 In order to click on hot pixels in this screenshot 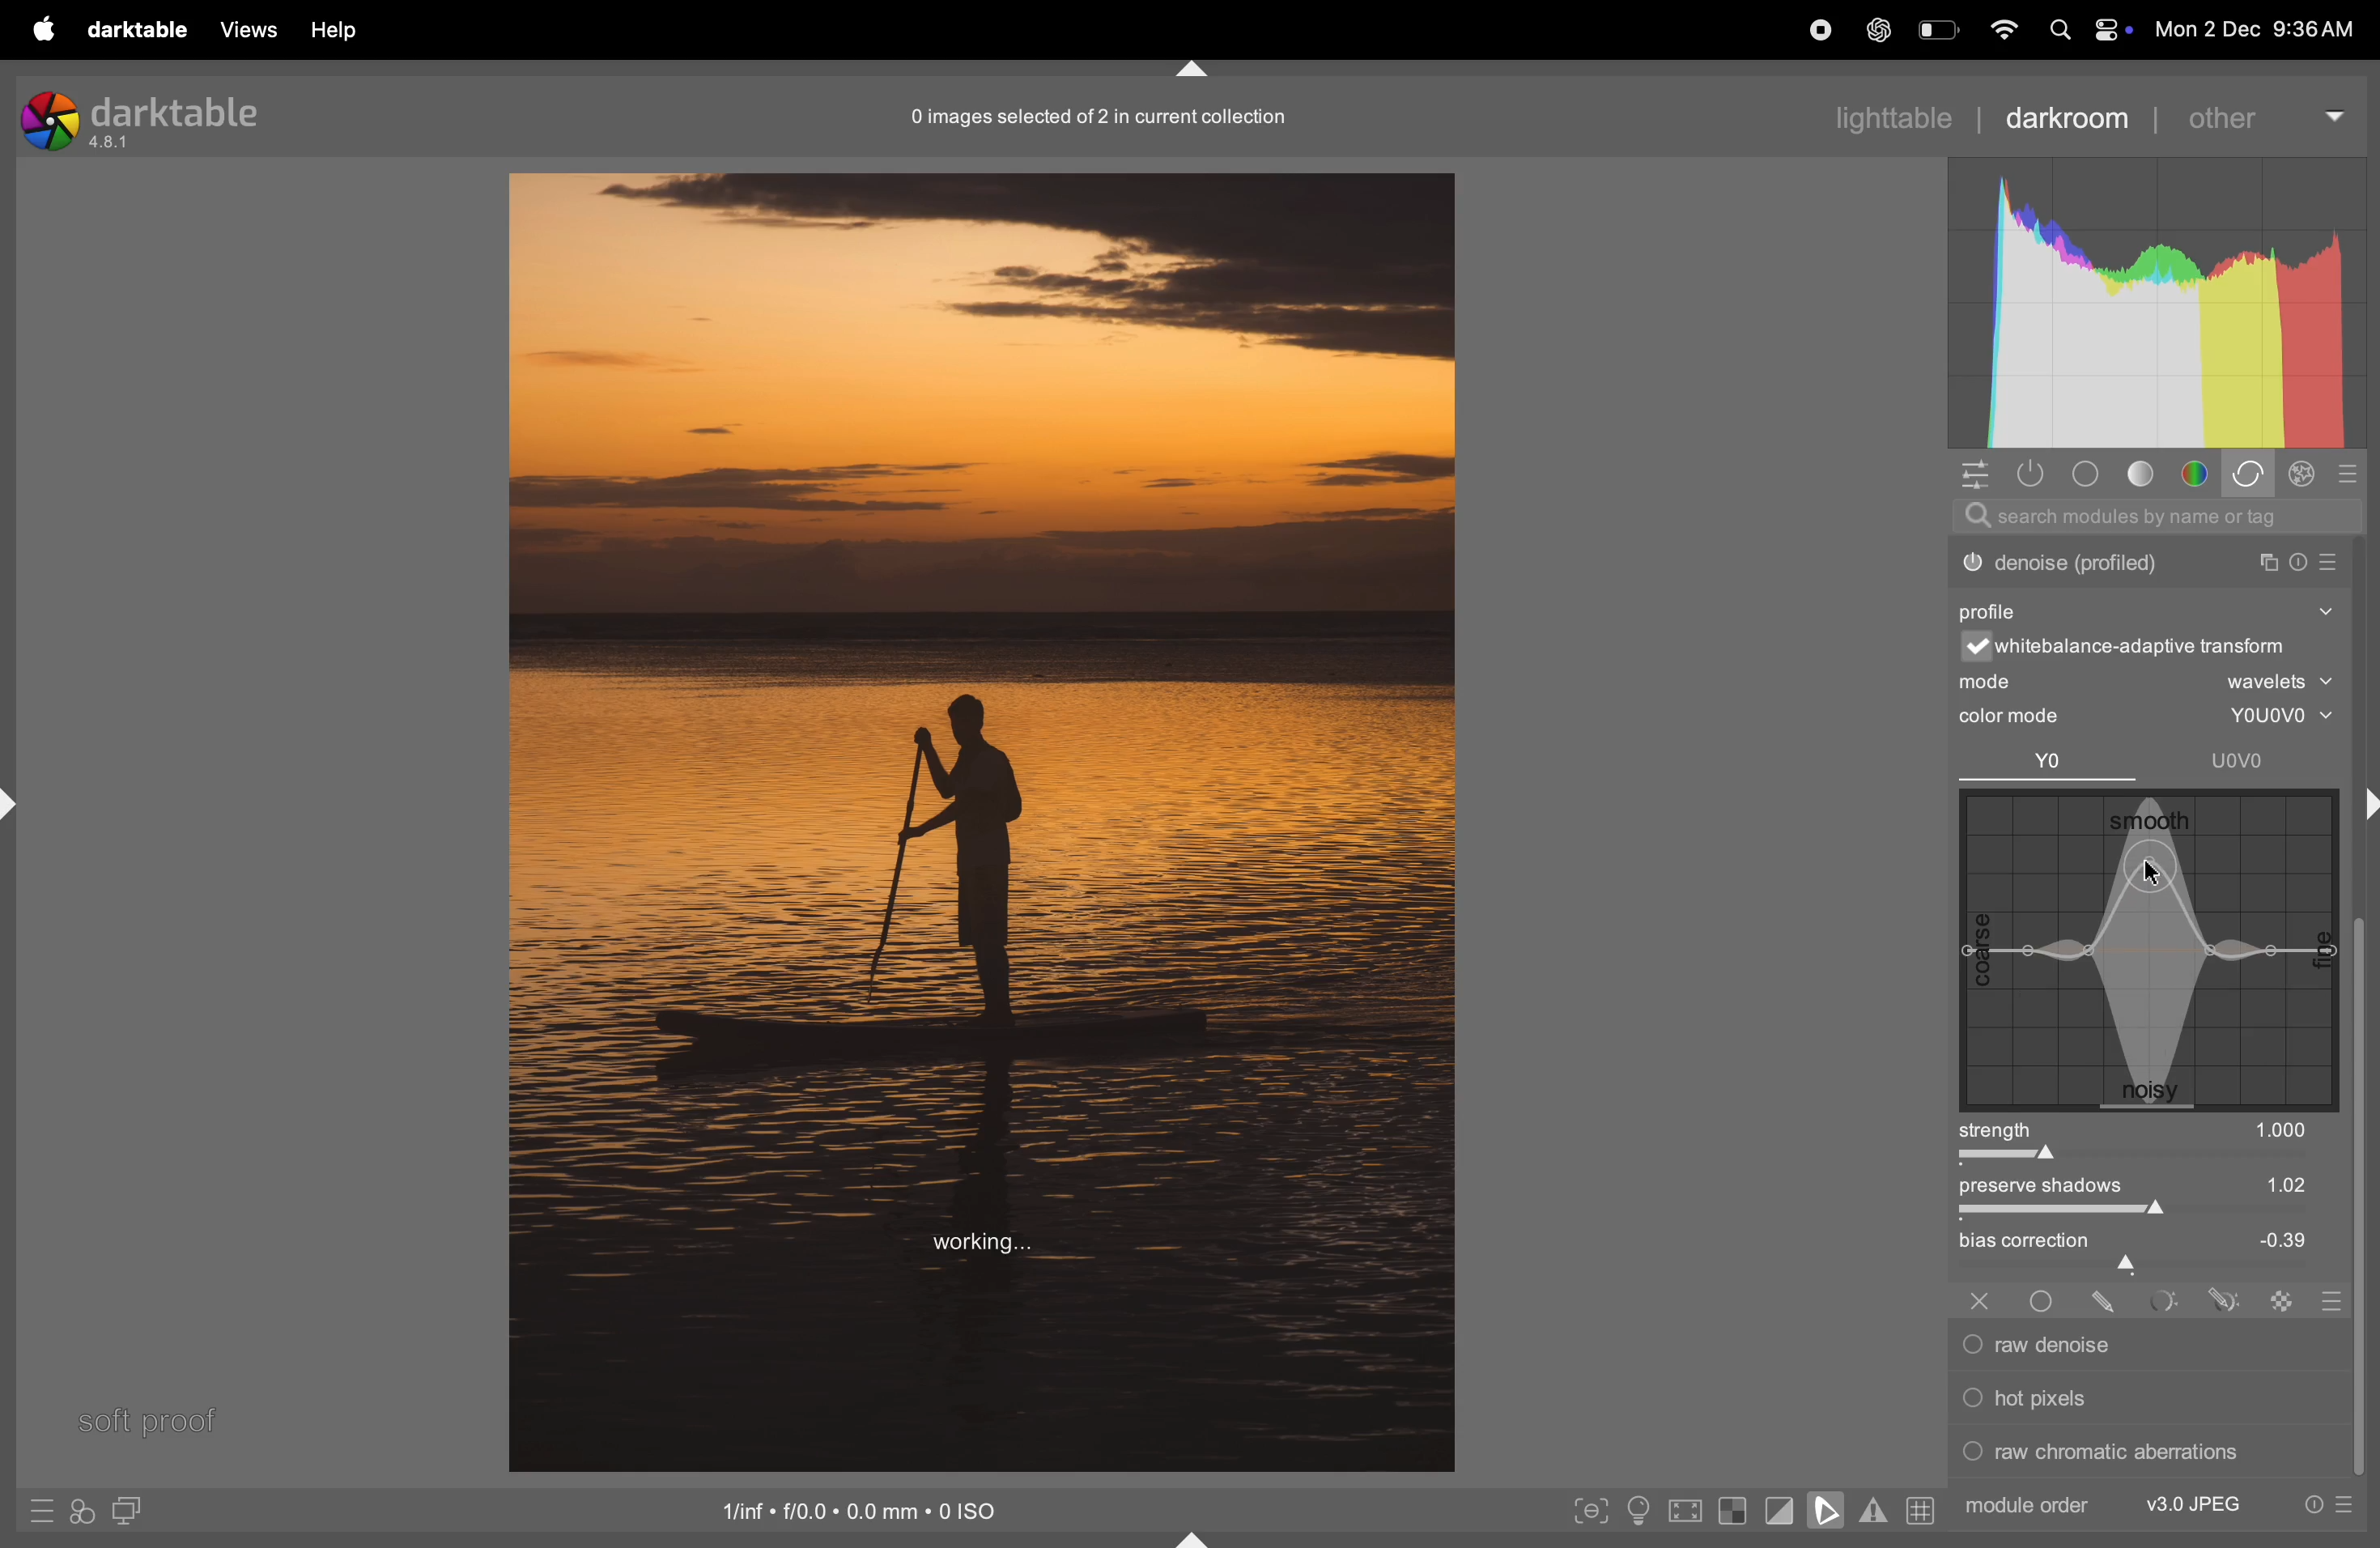, I will do `click(2142, 1395)`.